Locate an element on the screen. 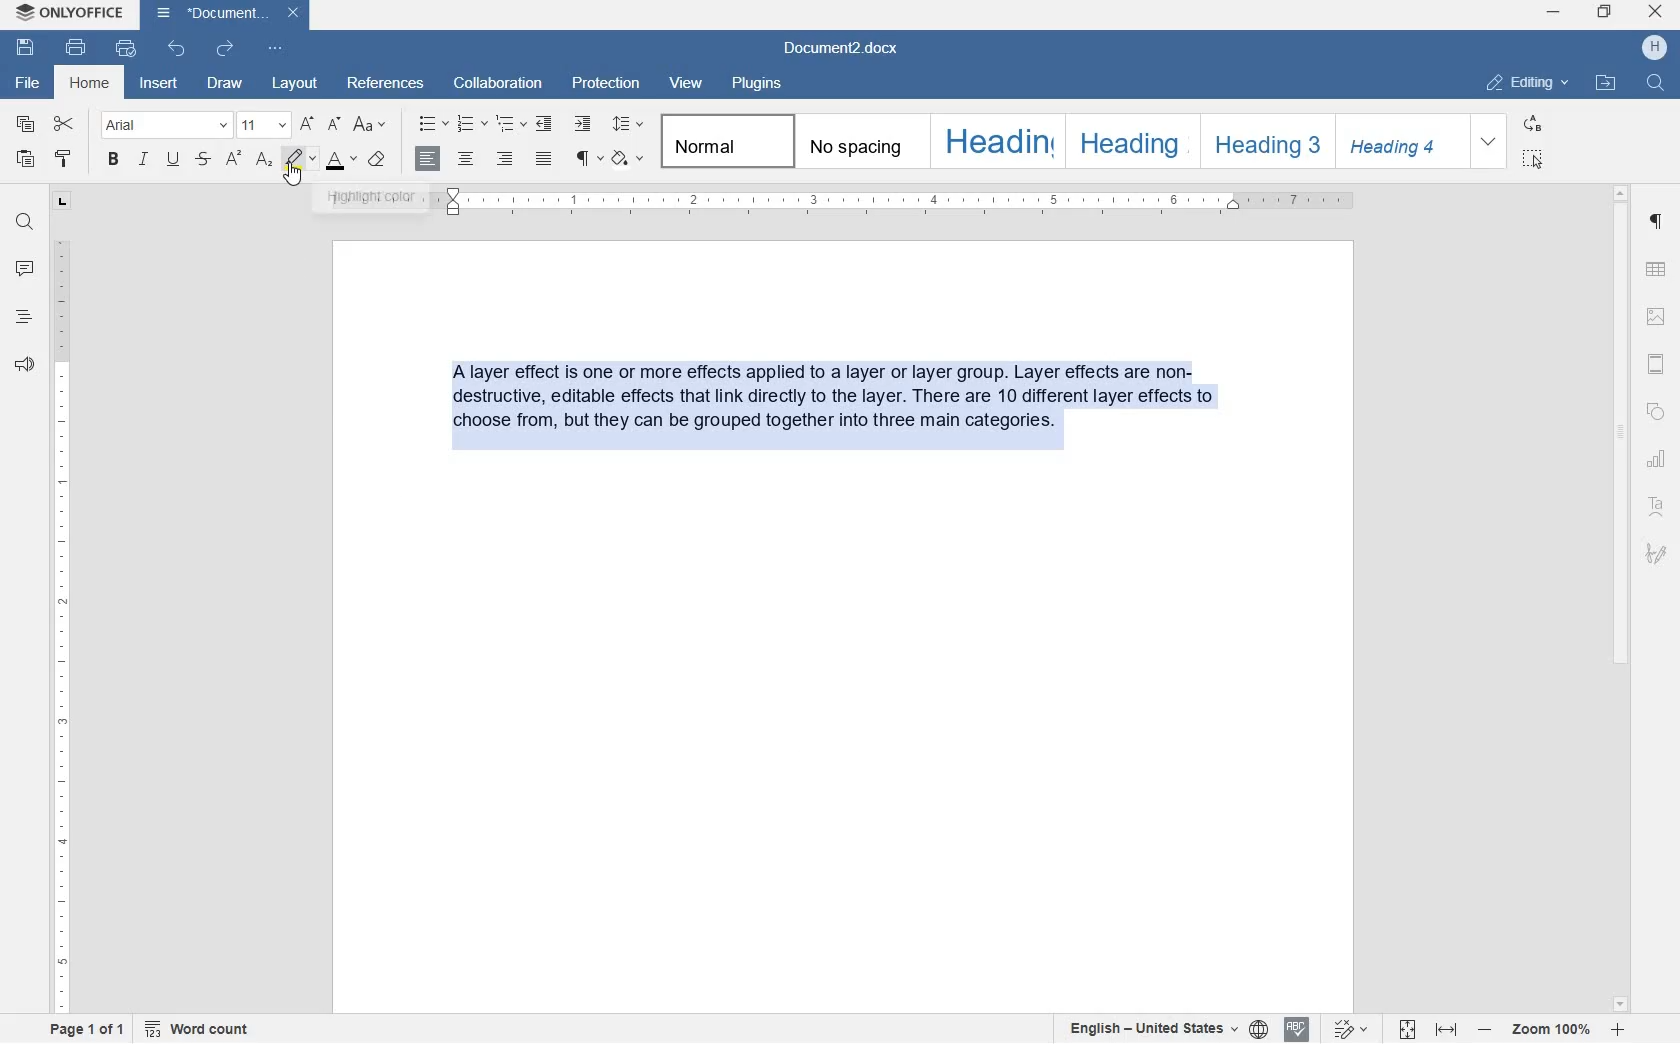  VIEW is located at coordinates (685, 83).